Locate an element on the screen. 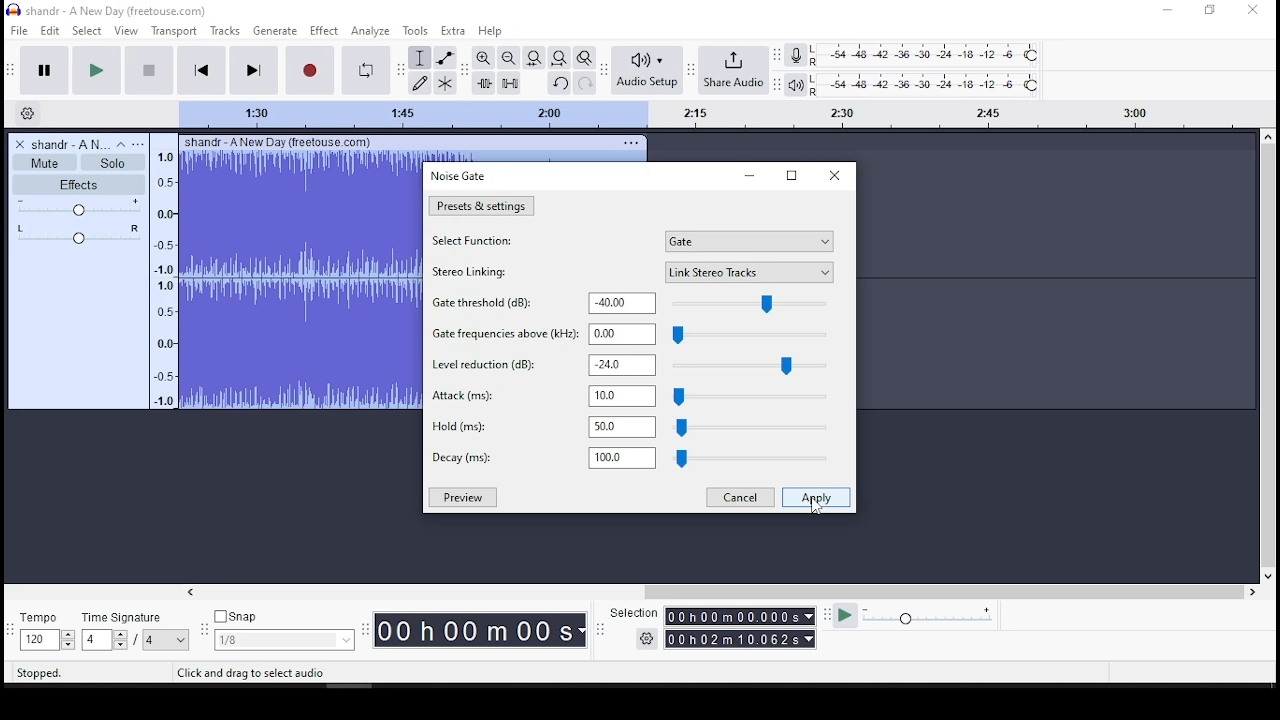  effects is located at coordinates (79, 185).